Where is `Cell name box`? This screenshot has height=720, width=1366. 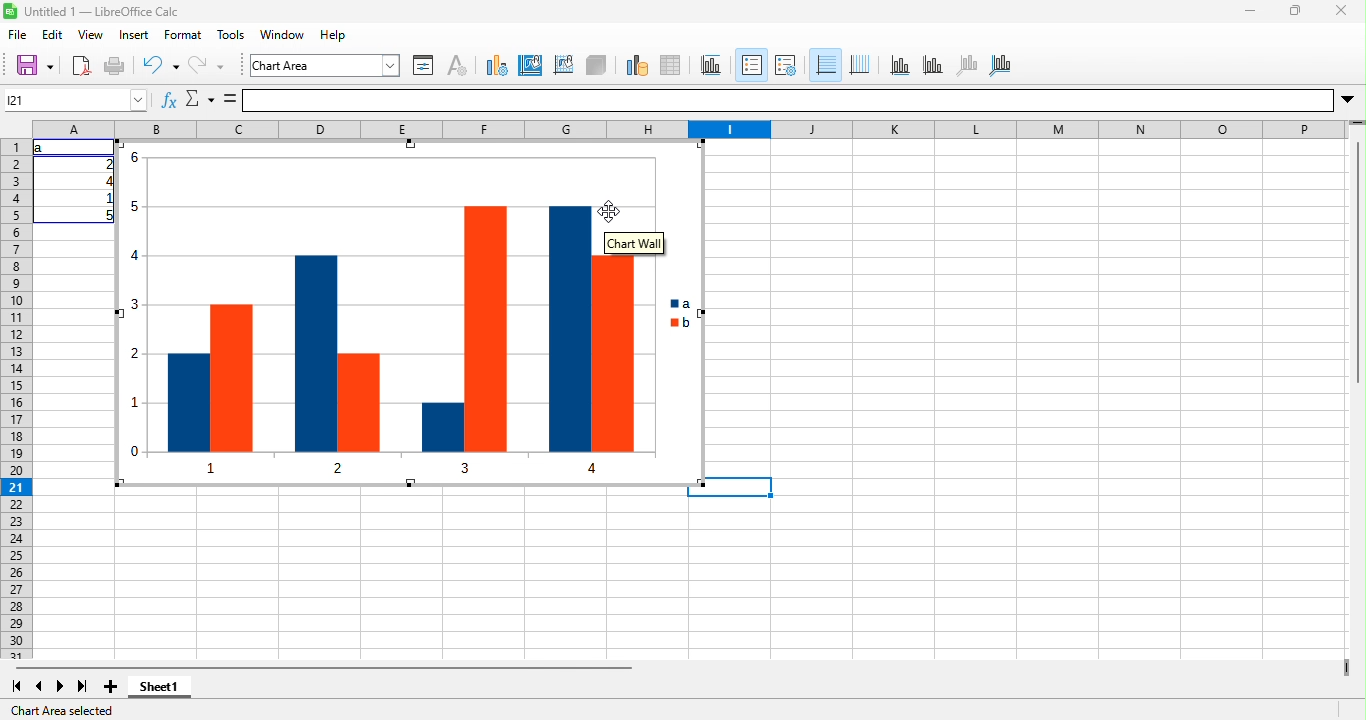
Cell name box is located at coordinates (76, 100).